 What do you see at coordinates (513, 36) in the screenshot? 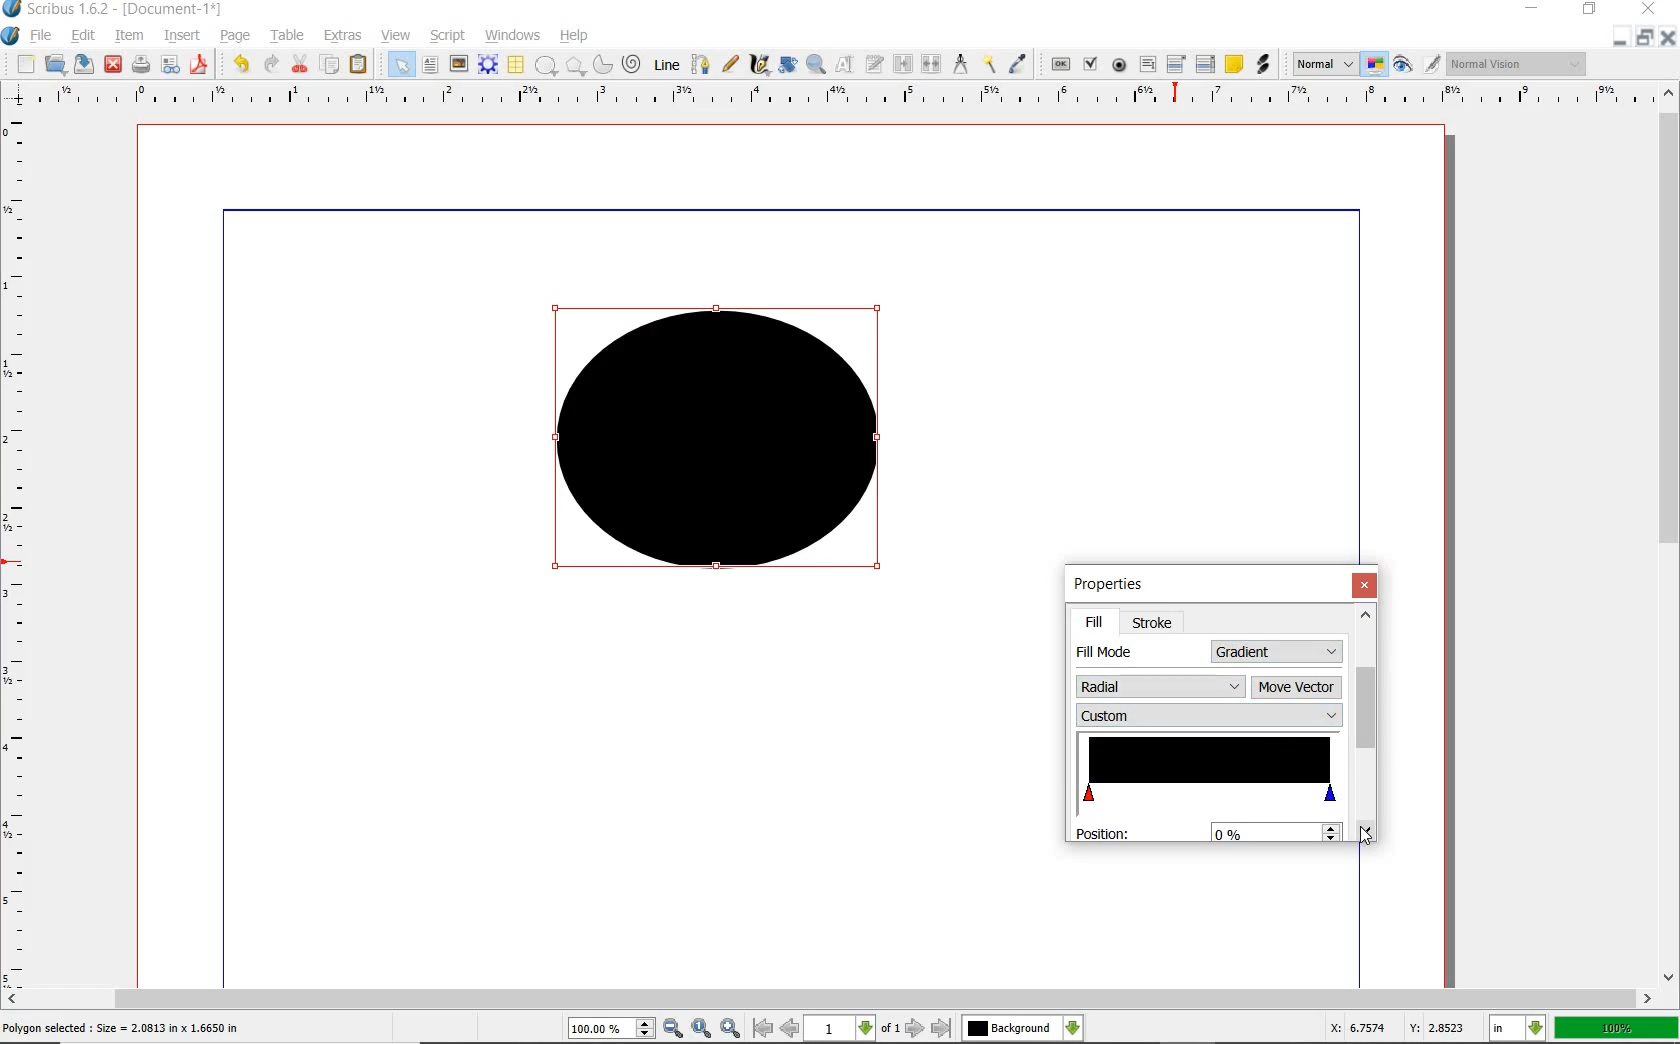
I see `WINDOWS` at bounding box center [513, 36].